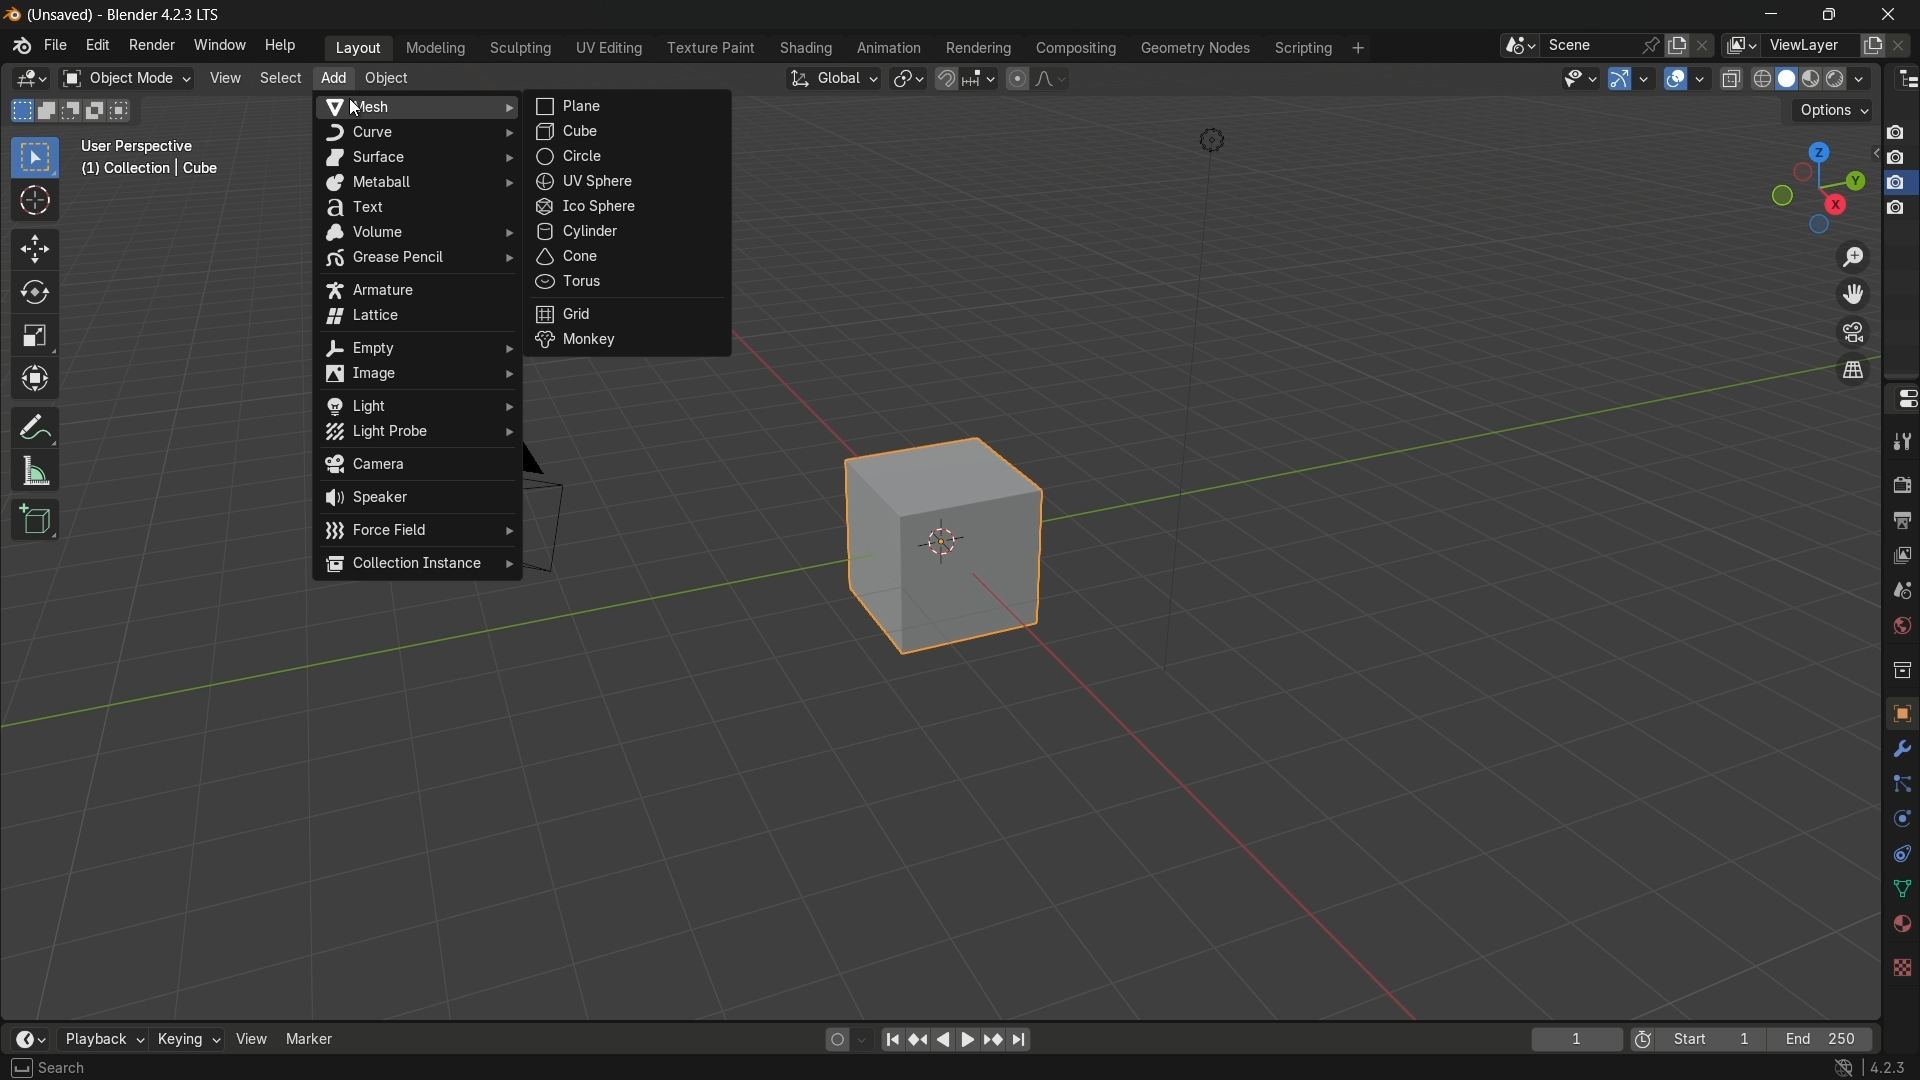  Describe the element at coordinates (1808, 45) in the screenshot. I see `viewLayer` at that location.